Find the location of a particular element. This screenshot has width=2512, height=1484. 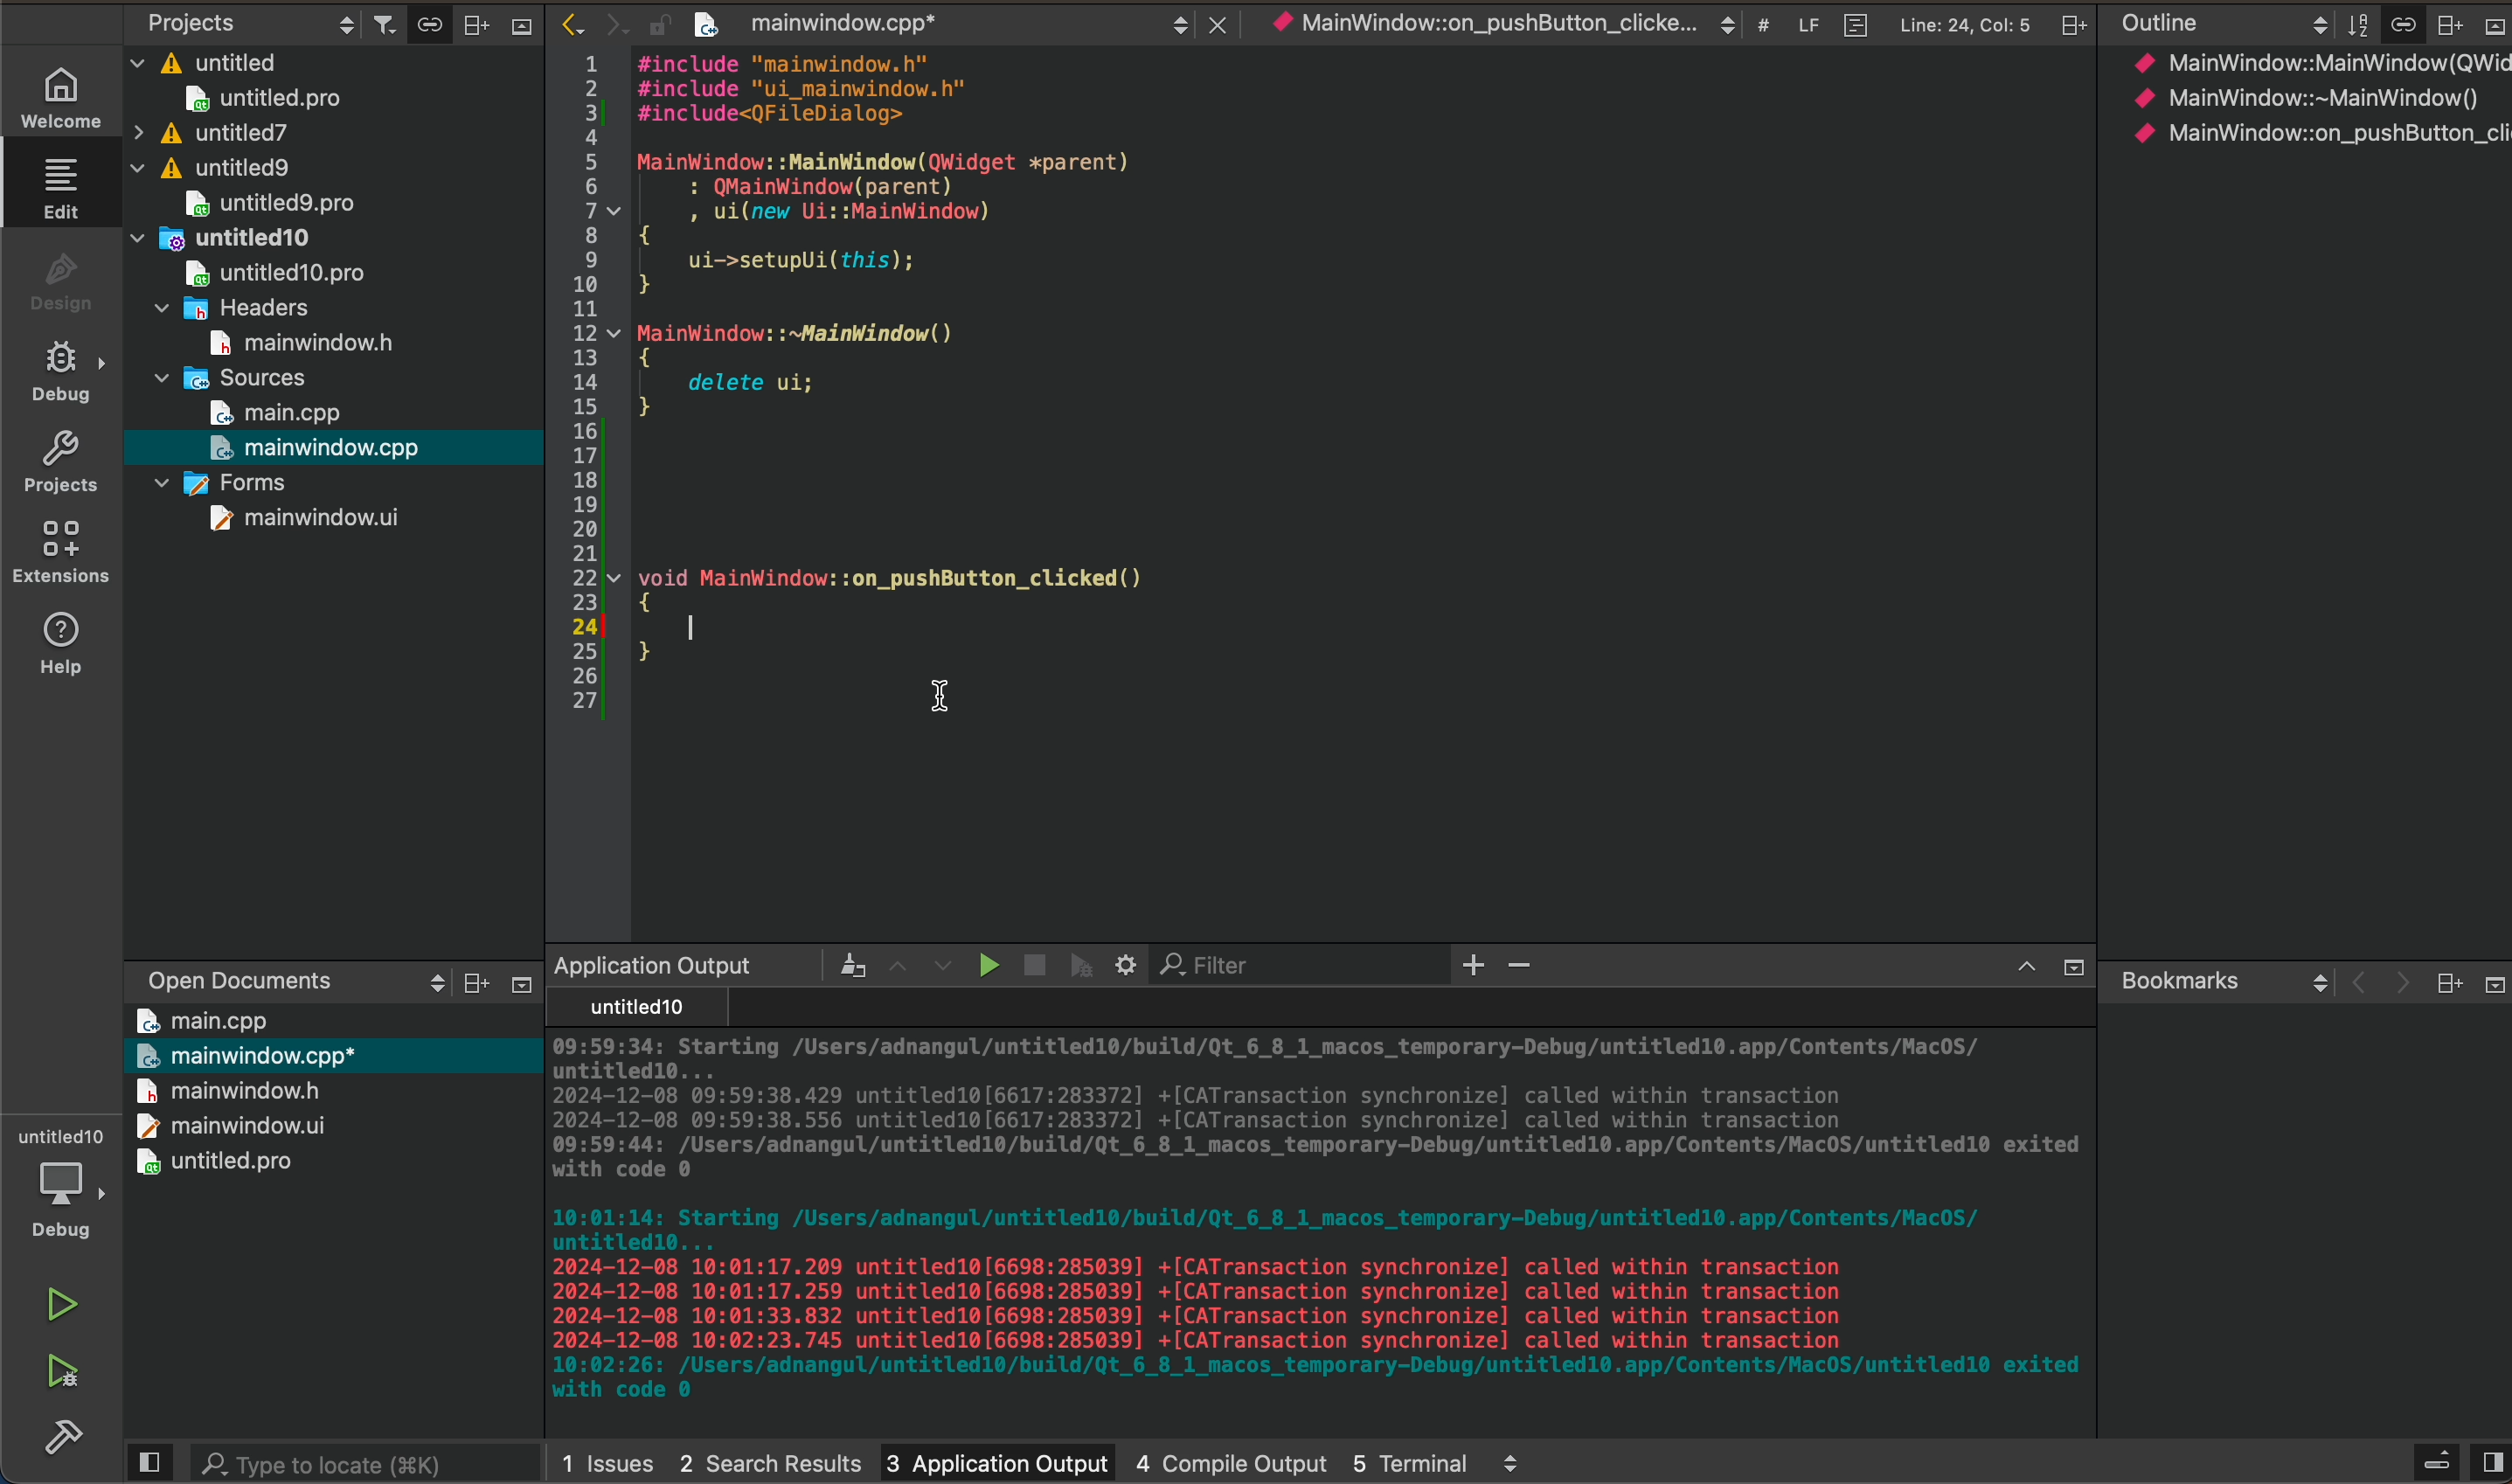

Outline scroll is located at coordinates (2220, 24).